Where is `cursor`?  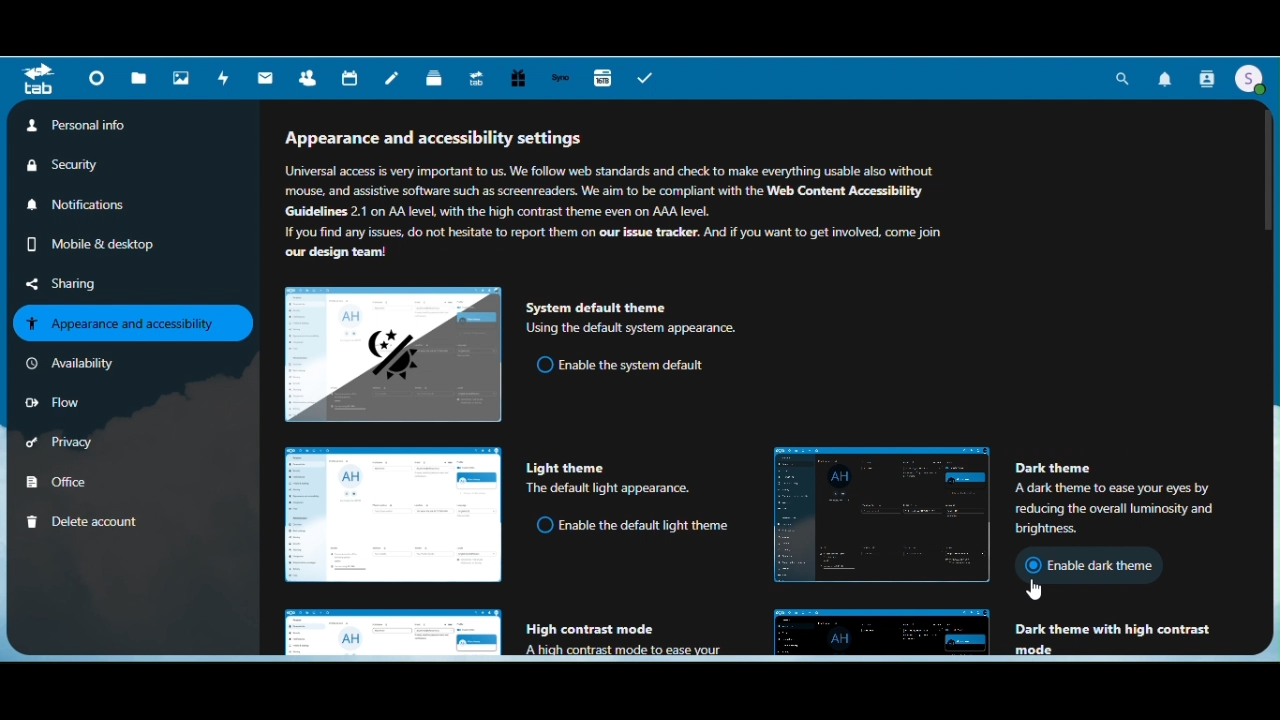 cursor is located at coordinates (1031, 589).